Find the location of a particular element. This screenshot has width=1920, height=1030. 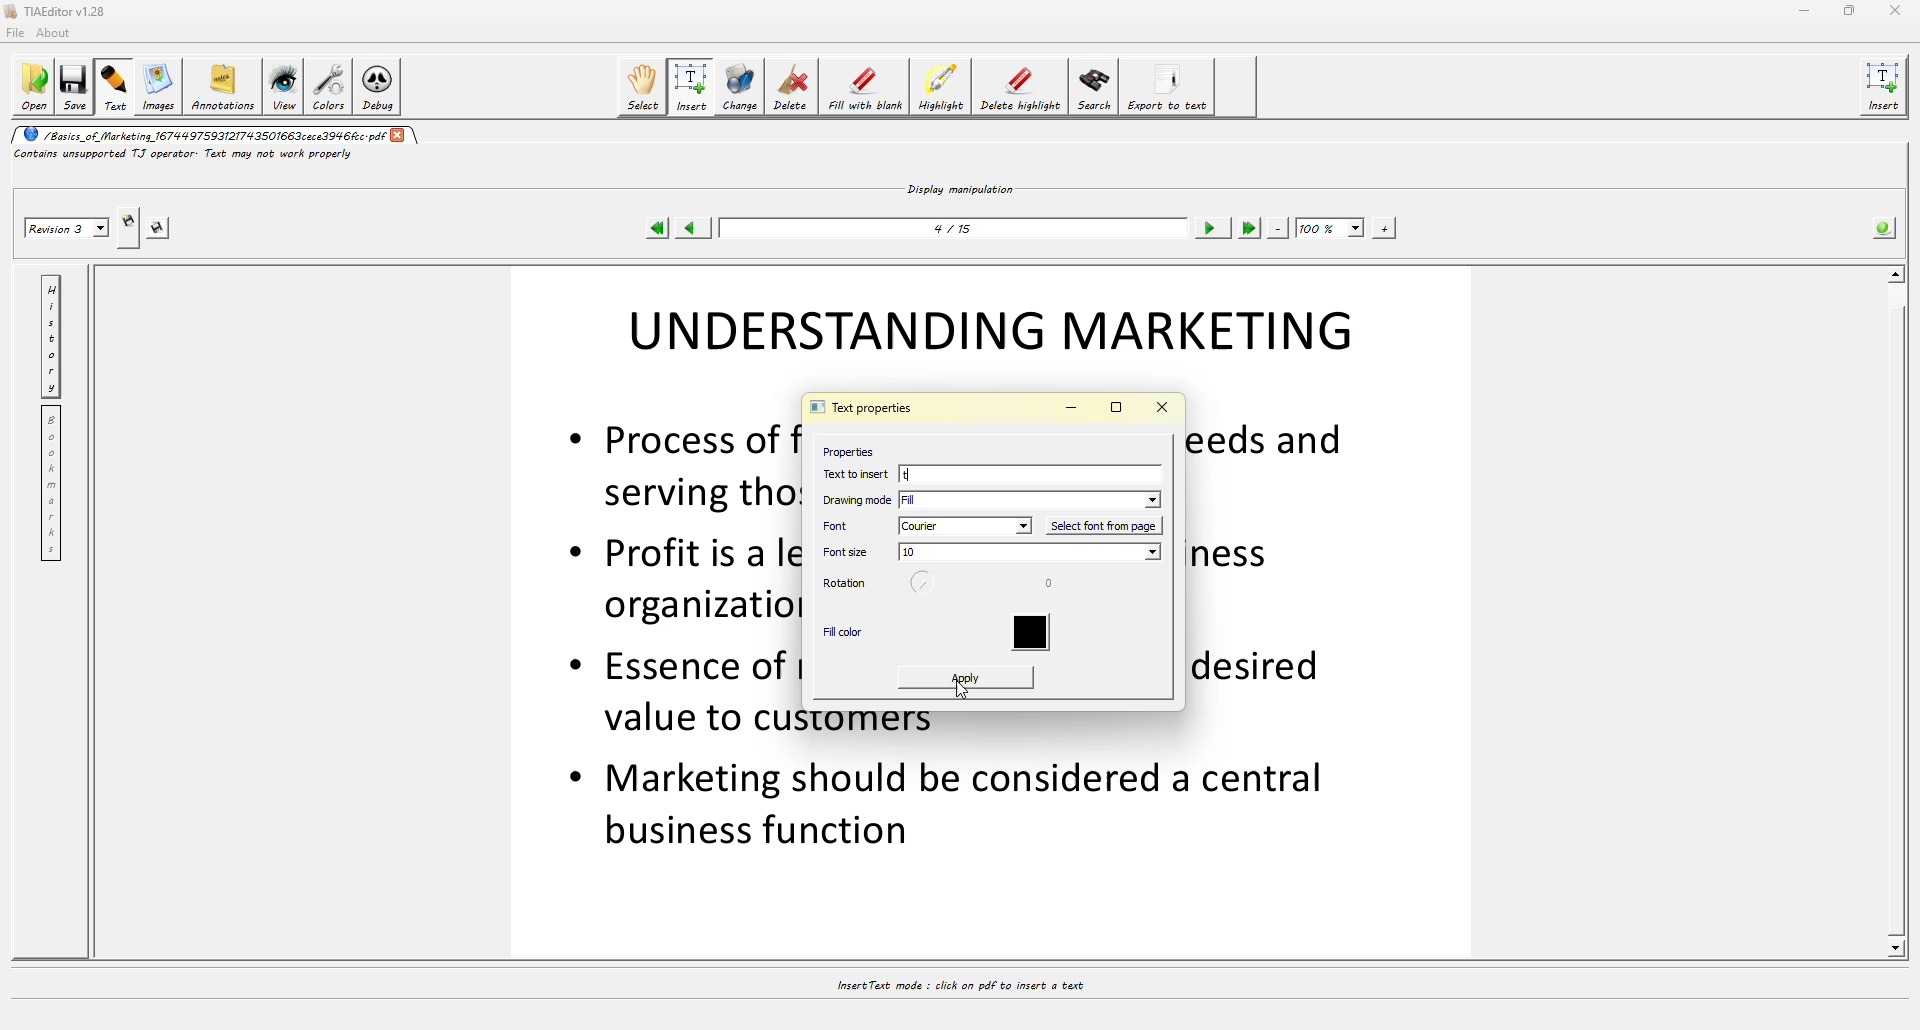

zoom out is located at coordinates (1279, 227).